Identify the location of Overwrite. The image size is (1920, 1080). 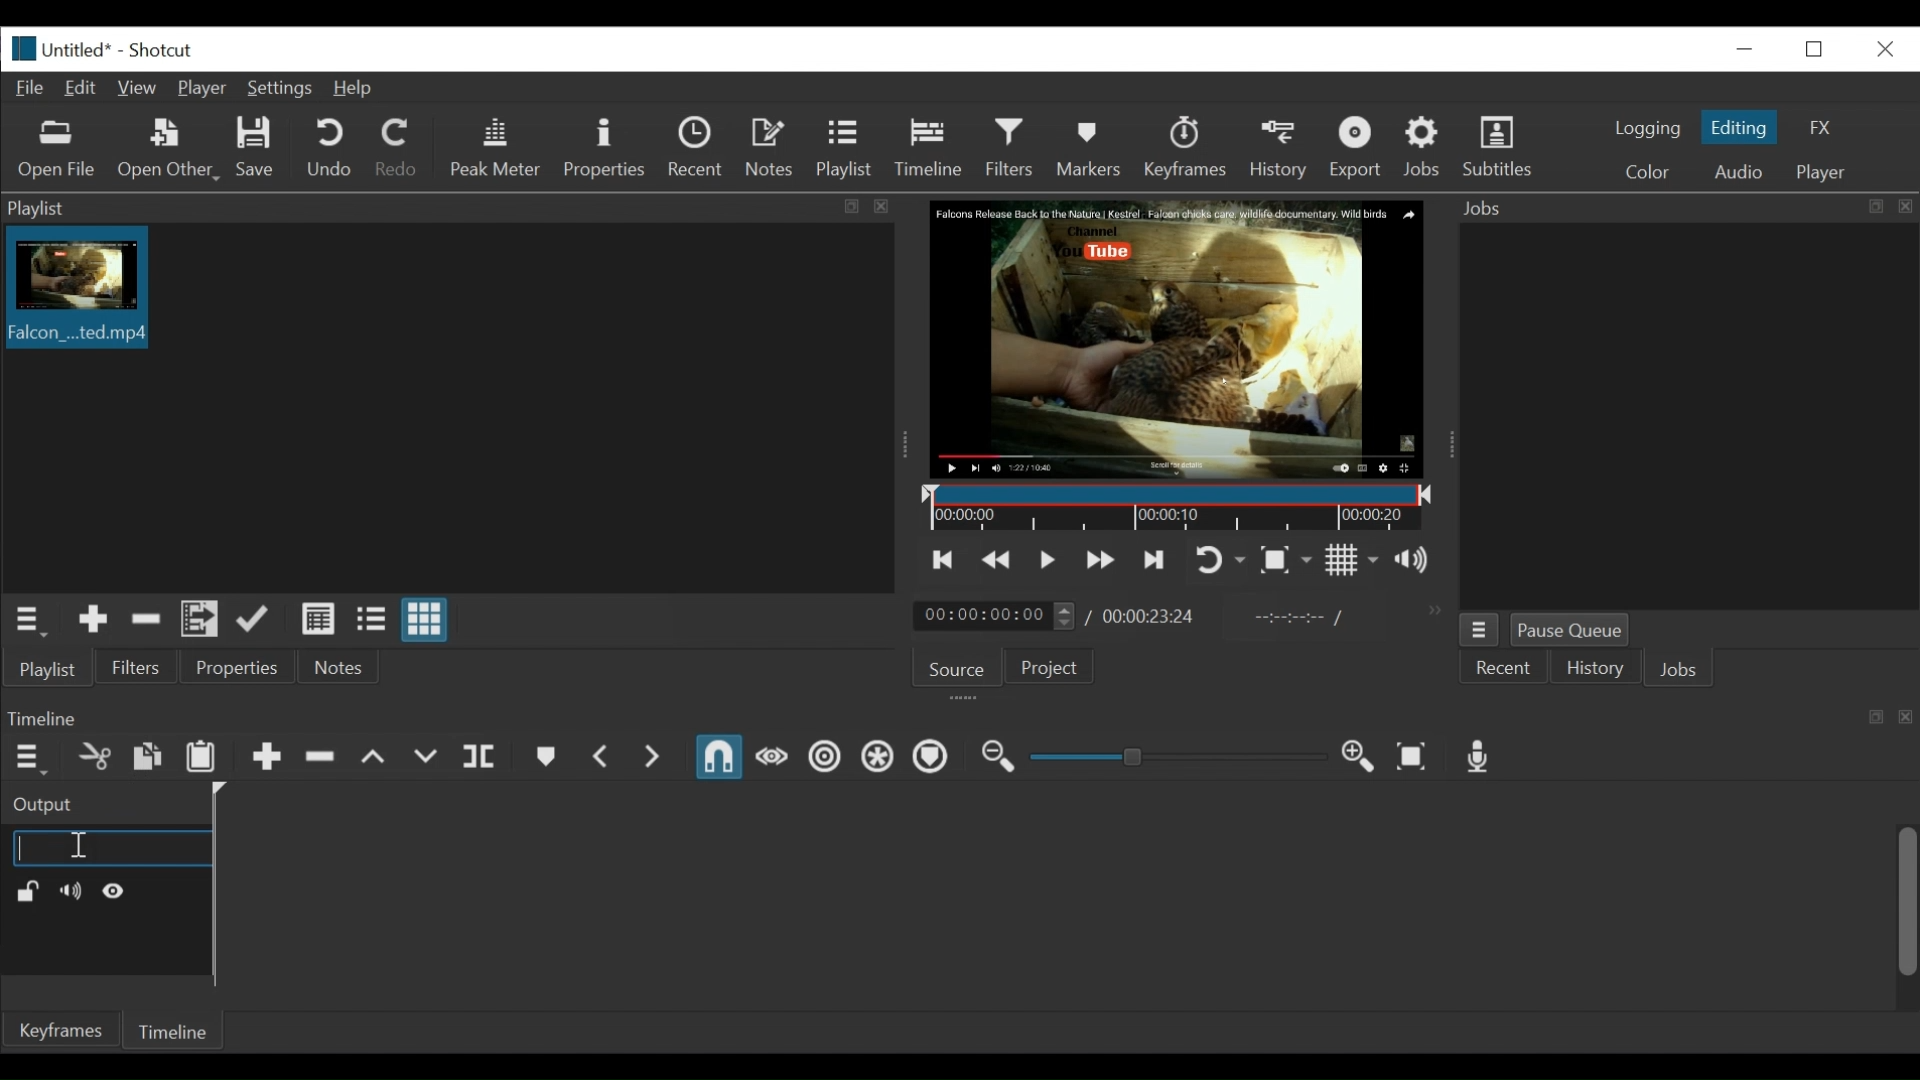
(427, 756).